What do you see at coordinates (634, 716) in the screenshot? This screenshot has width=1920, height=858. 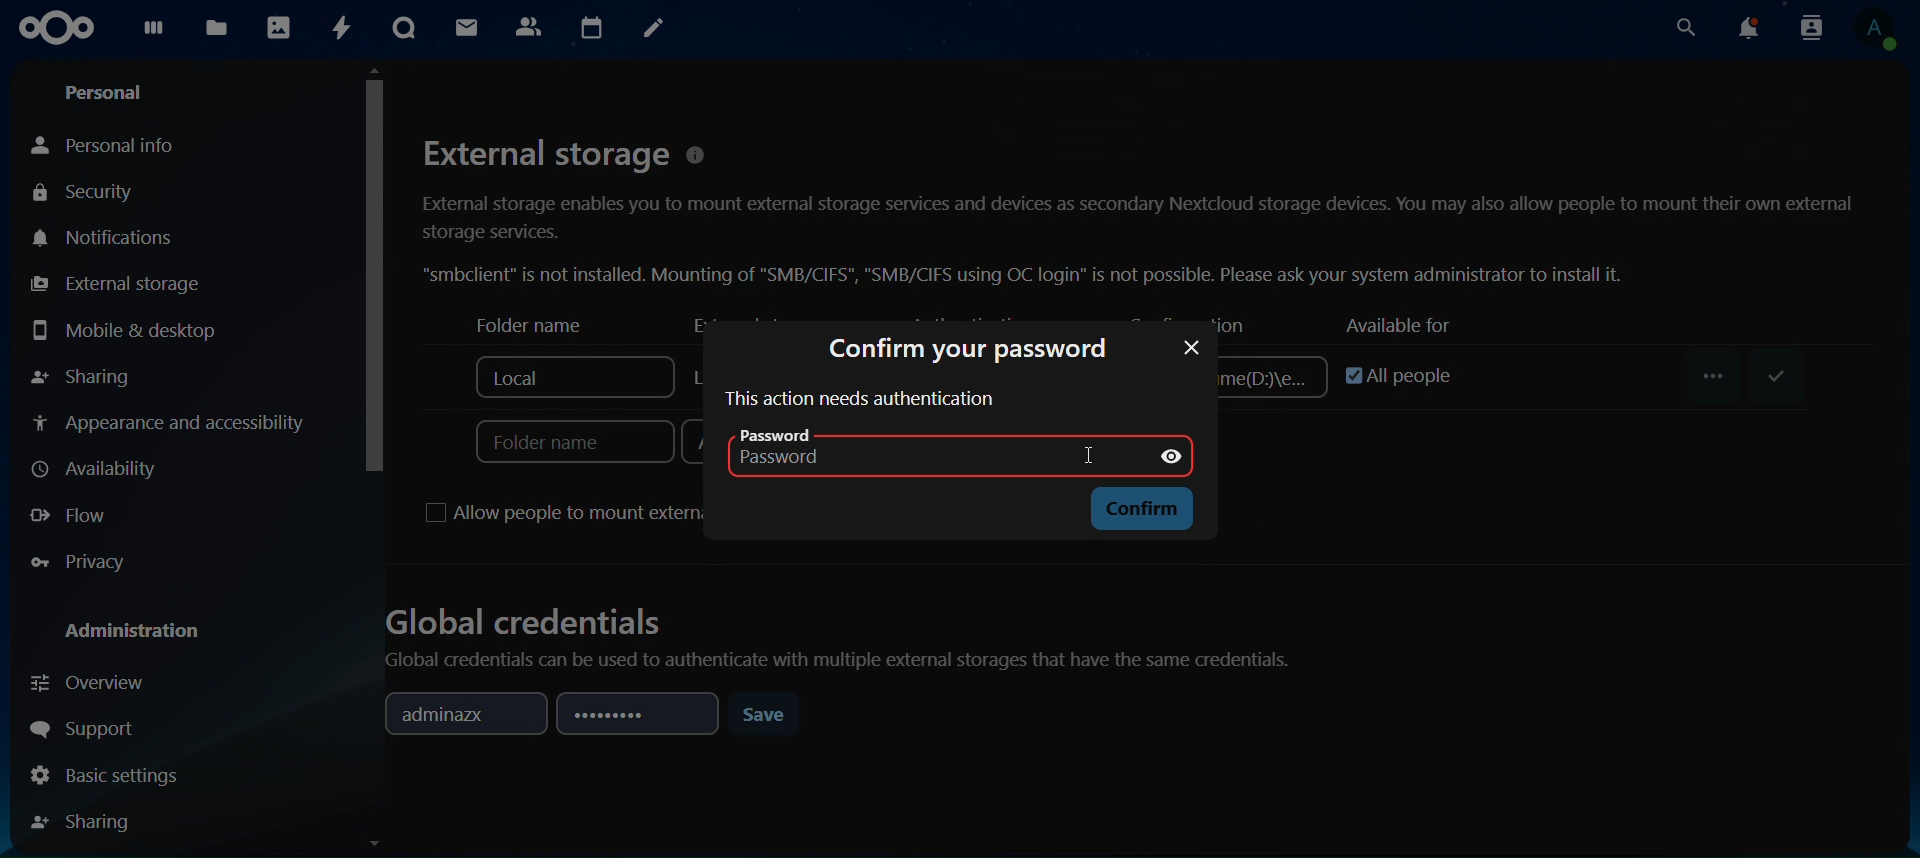 I see `password` at bounding box center [634, 716].